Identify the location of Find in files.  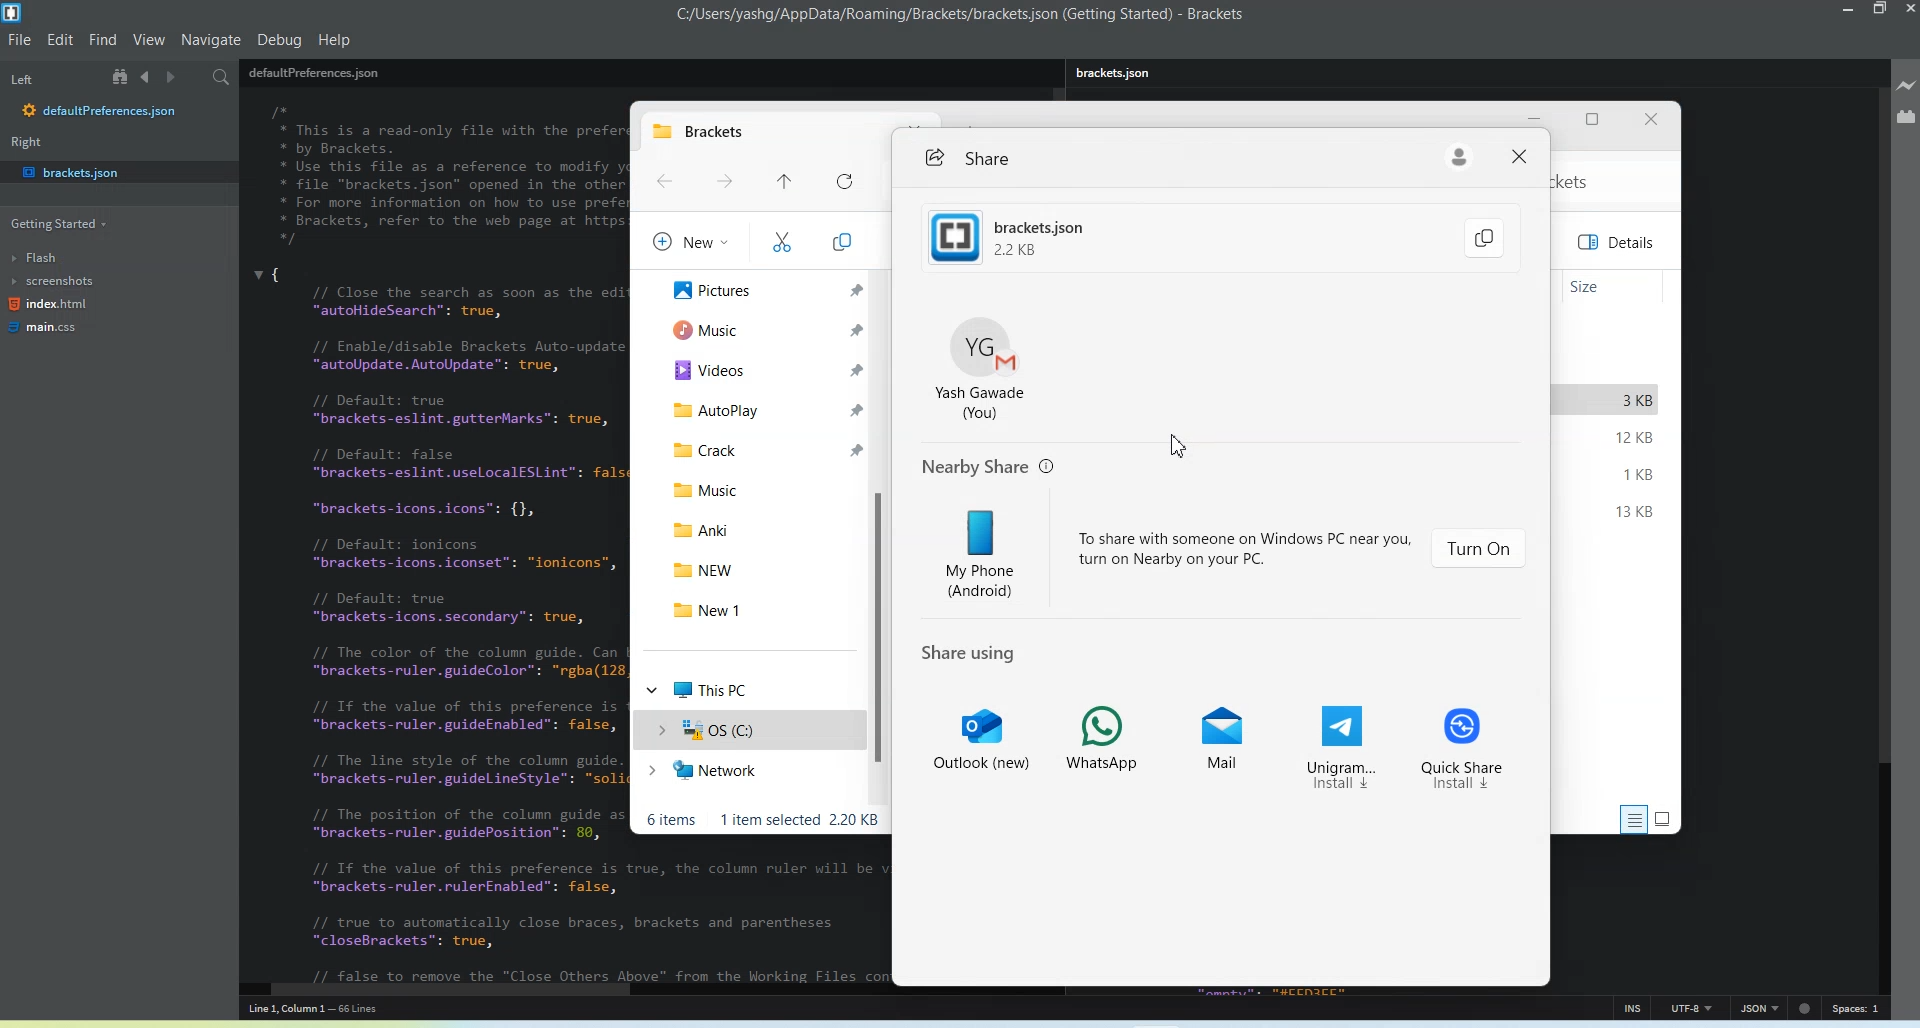
(225, 78).